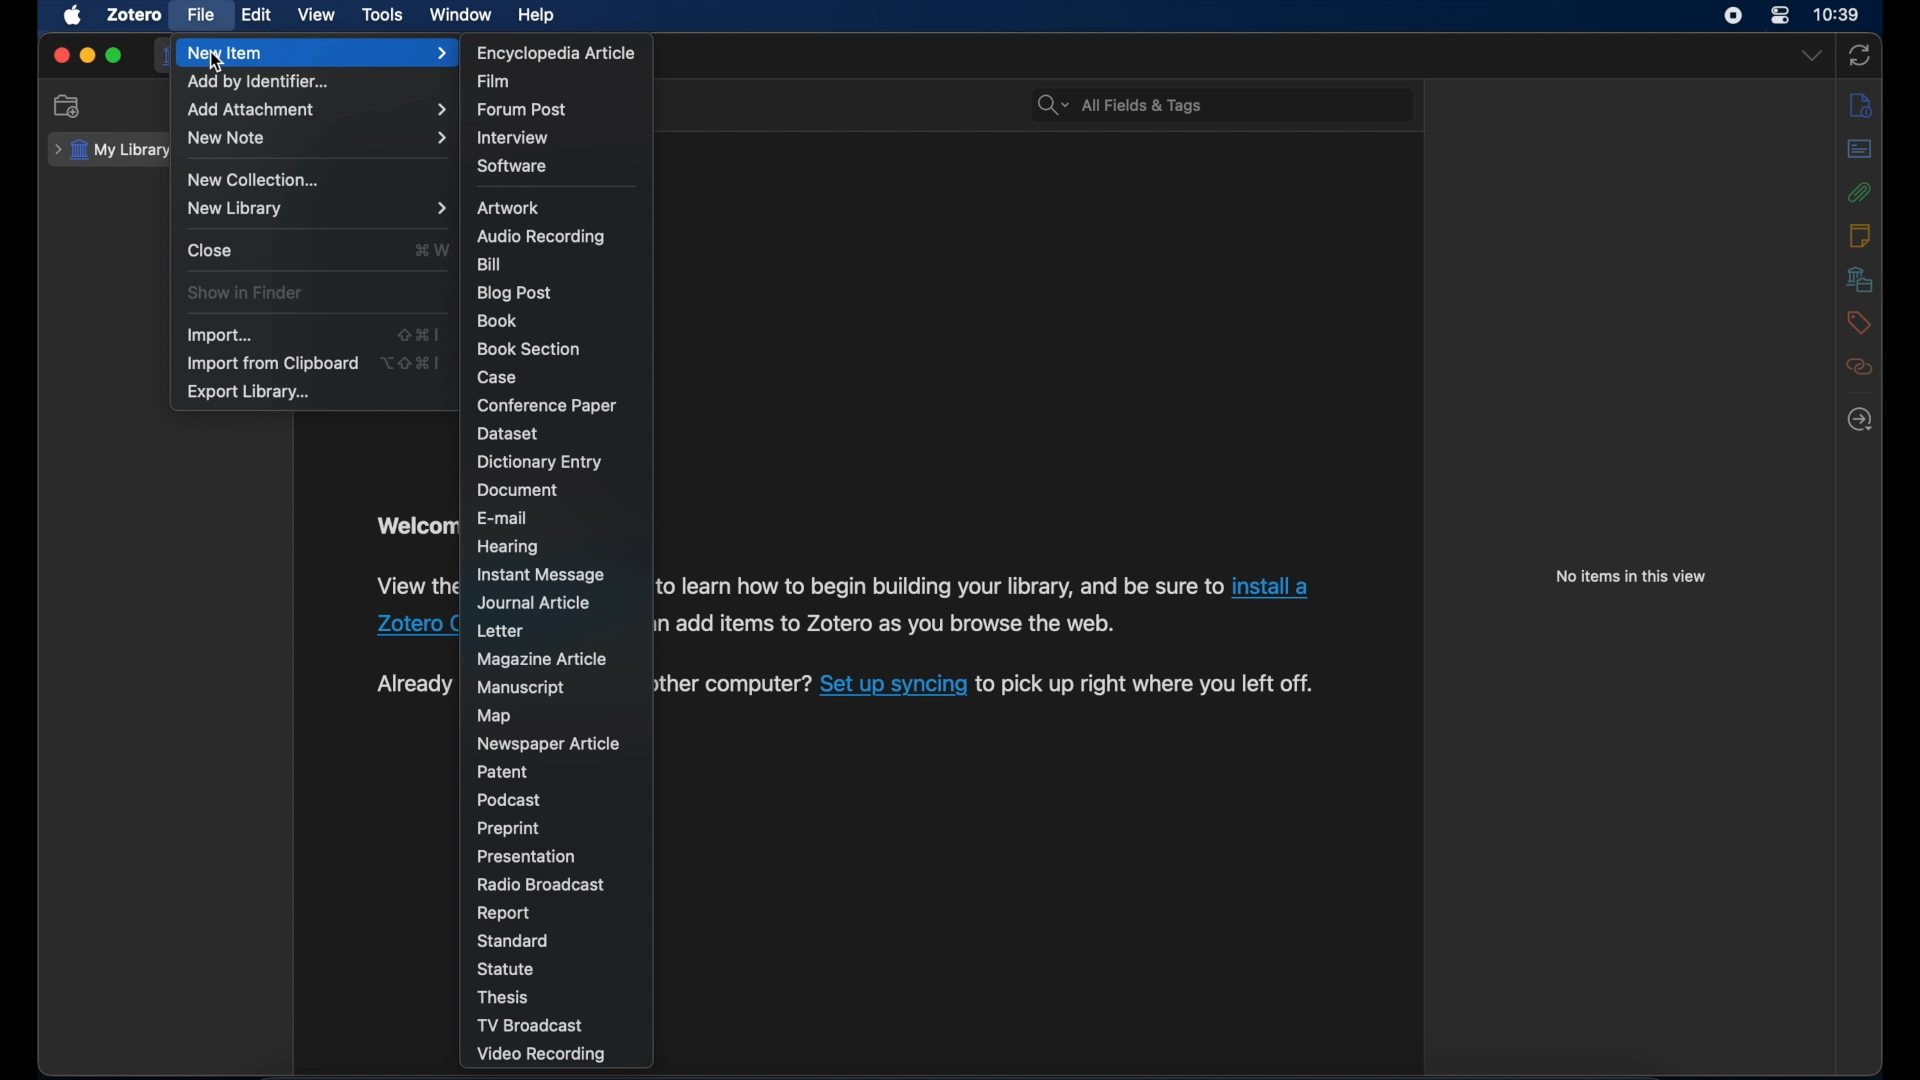 The height and width of the screenshot is (1080, 1920). What do you see at coordinates (521, 689) in the screenshot?
I see `manuscript` at bounding box center [521, 689].